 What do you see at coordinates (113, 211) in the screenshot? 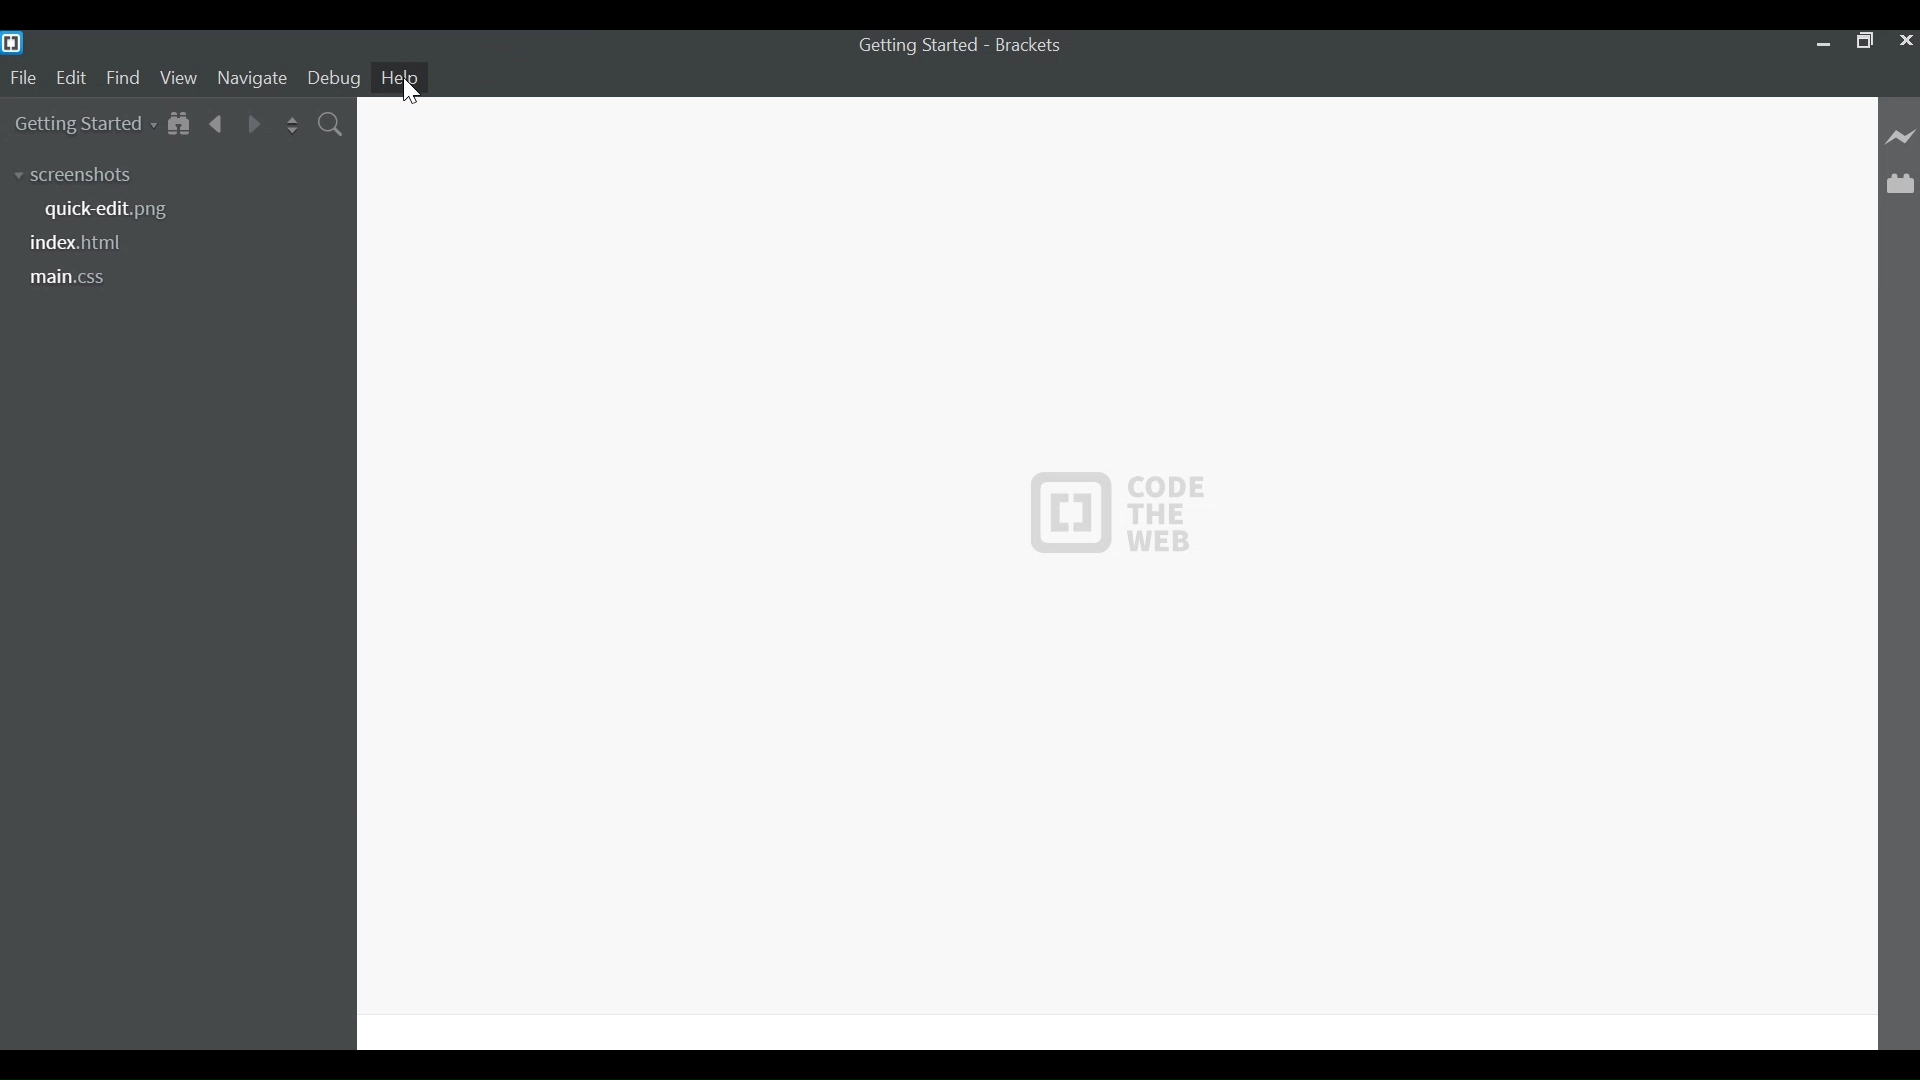
I see `quick edit png File` at bounding box center [113, 211].